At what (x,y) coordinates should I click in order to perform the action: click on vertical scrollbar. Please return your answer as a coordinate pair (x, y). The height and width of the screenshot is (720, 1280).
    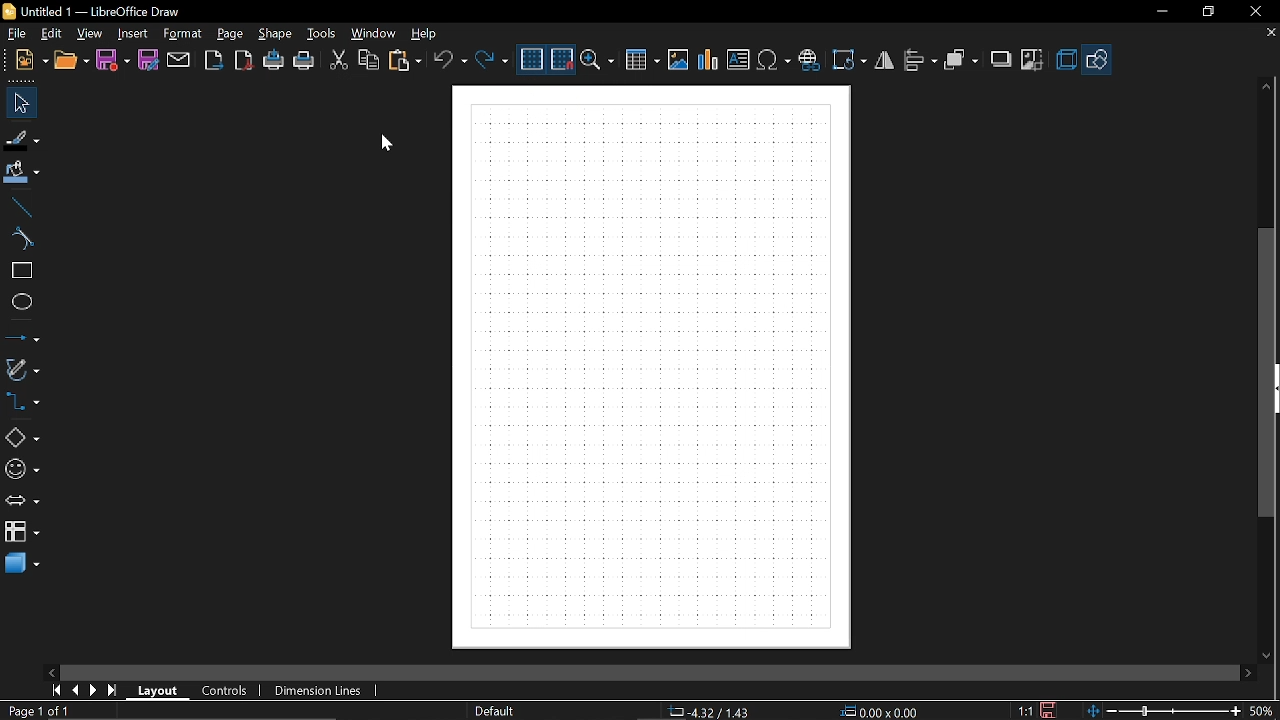
    Looking at the image, I should click on (1269, 373).